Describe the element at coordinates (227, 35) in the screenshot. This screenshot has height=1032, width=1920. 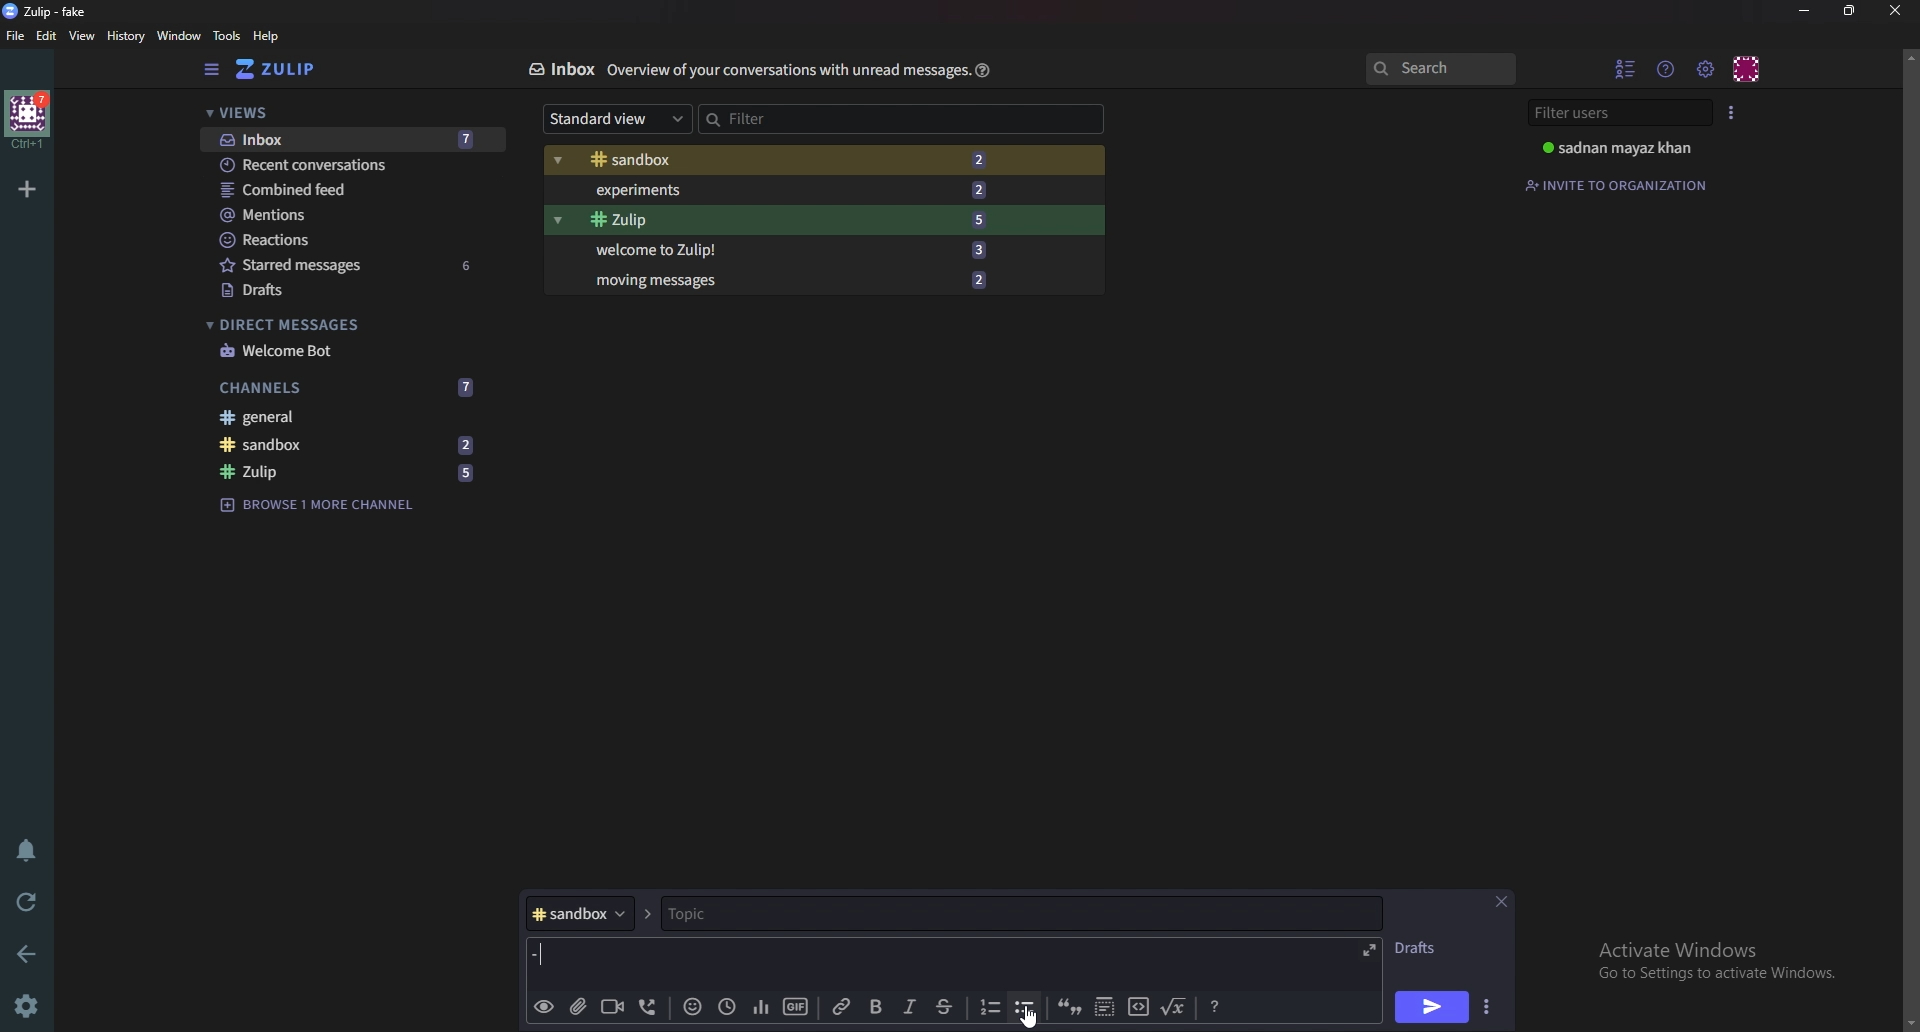
I see `Tools` at that location.